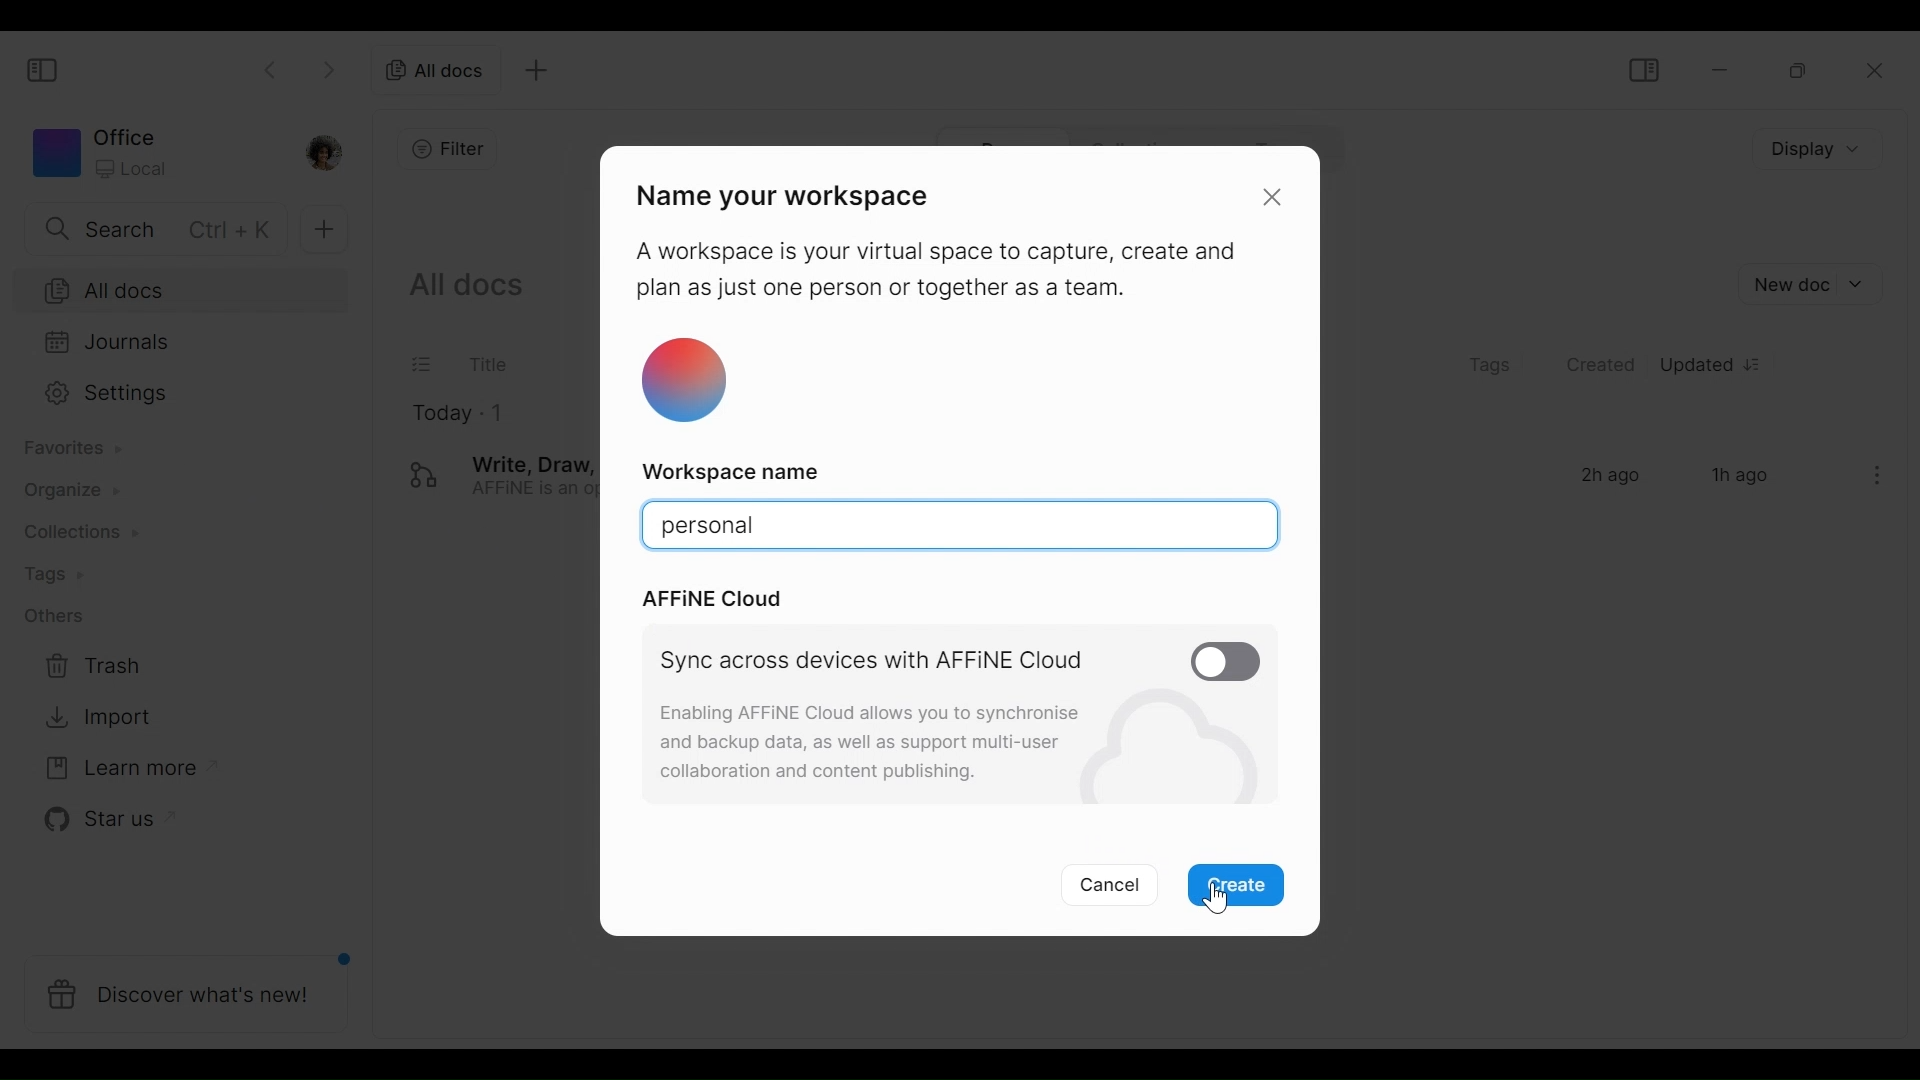  What do you see at coordinates (1640, 67) in the screenshot?
I see `Show/Hide Sidebar` at bounding box center [1640, 67].